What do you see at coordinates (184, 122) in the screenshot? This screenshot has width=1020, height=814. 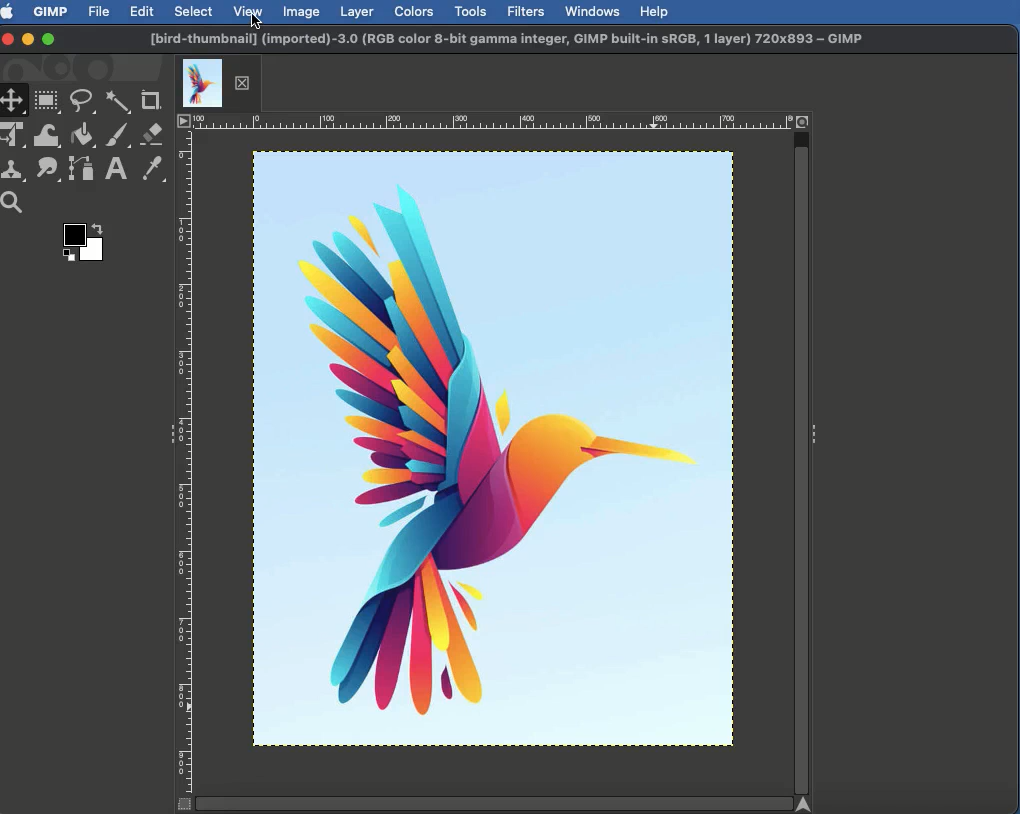 I see `Access the image menu` at bounding box center [184, 122].